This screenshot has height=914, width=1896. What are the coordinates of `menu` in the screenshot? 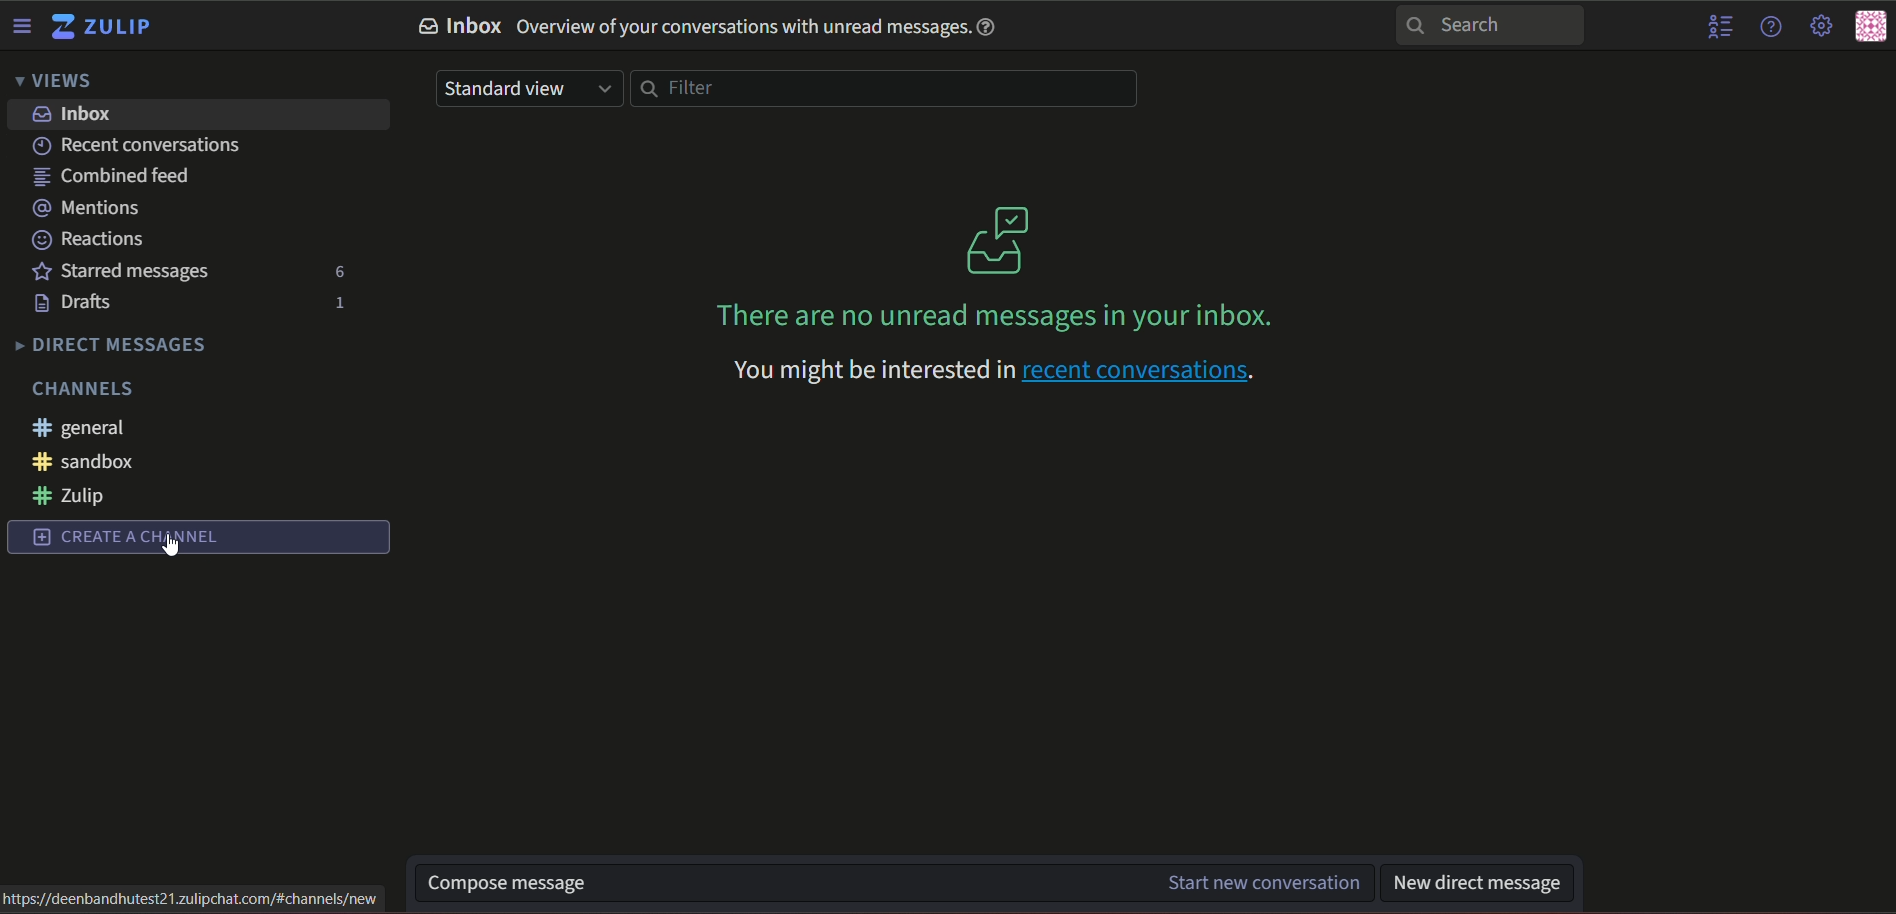 It's located at (25, 26).